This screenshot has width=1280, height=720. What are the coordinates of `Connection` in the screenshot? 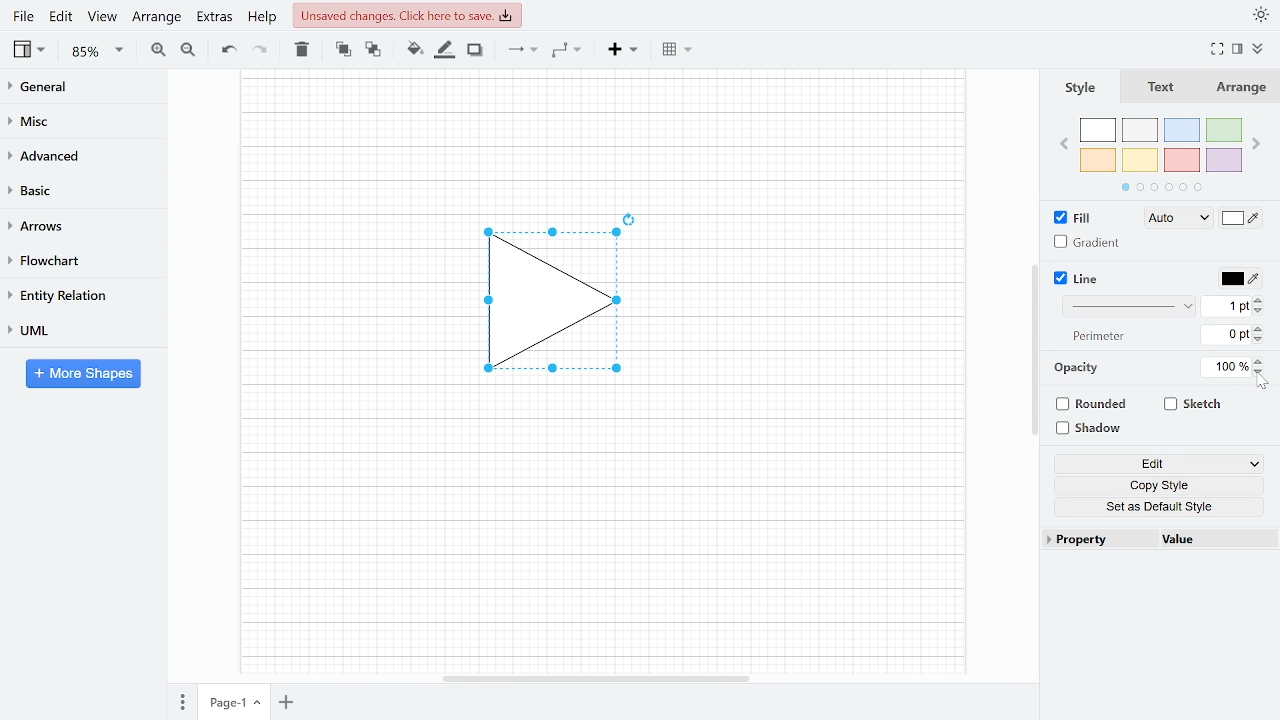 It's located at (522, 49).